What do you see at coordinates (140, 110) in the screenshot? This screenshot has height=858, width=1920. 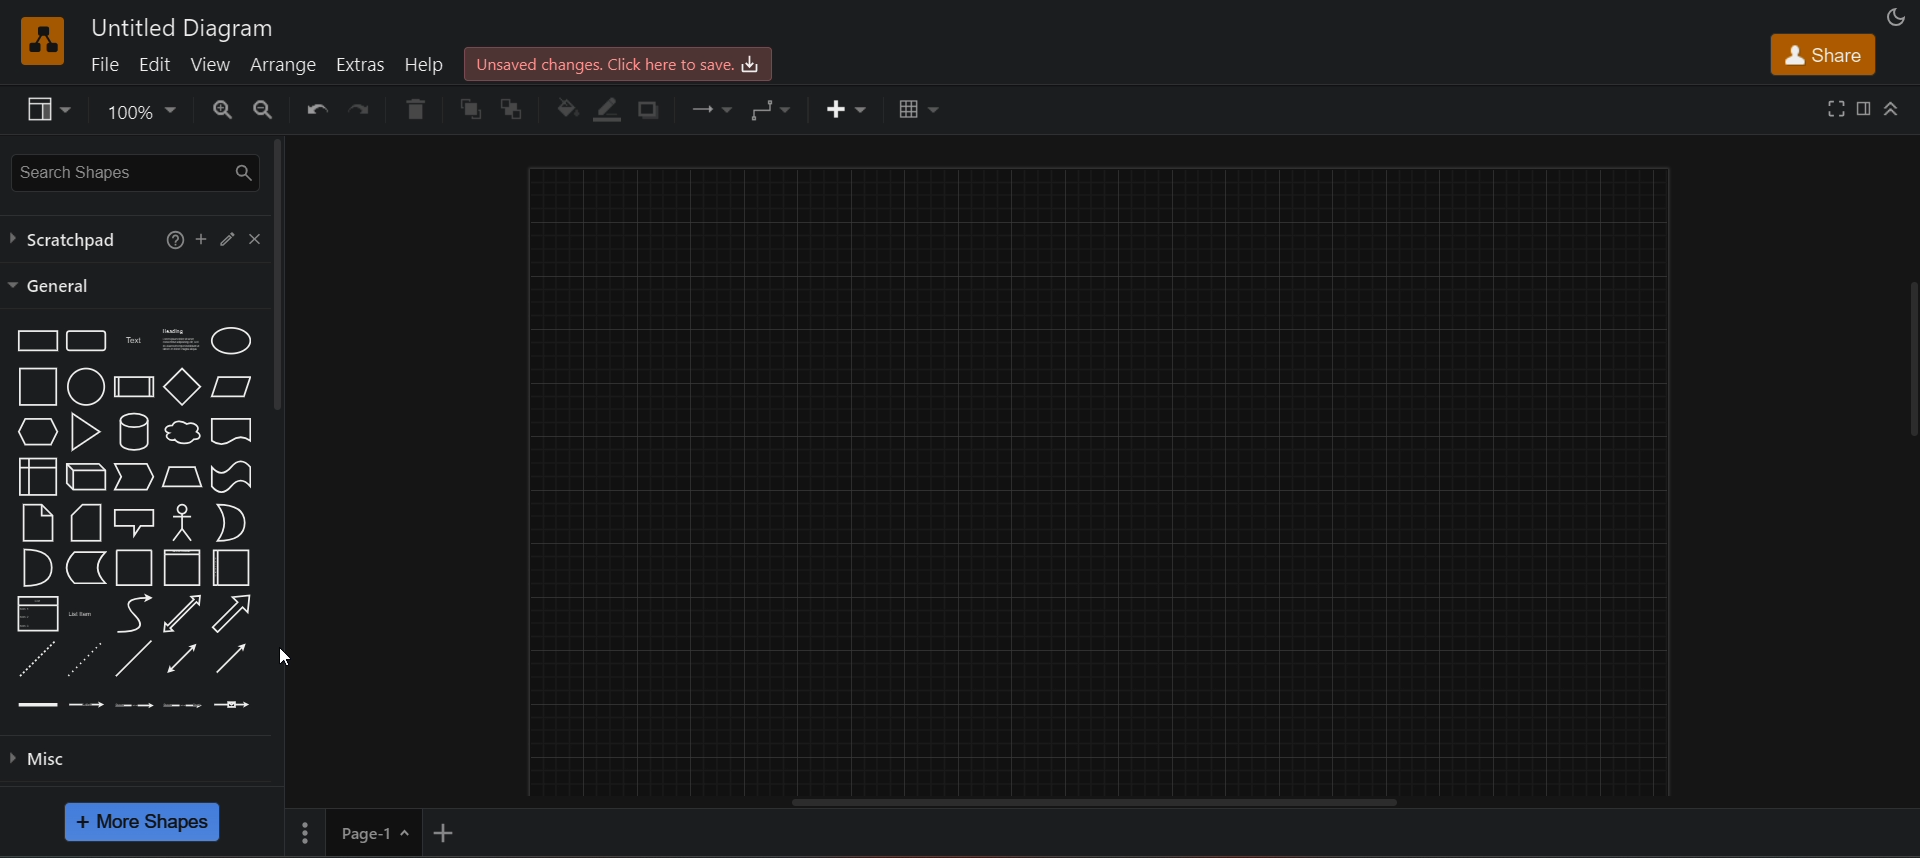 I see `zoom` at bounding box center [140, 110].